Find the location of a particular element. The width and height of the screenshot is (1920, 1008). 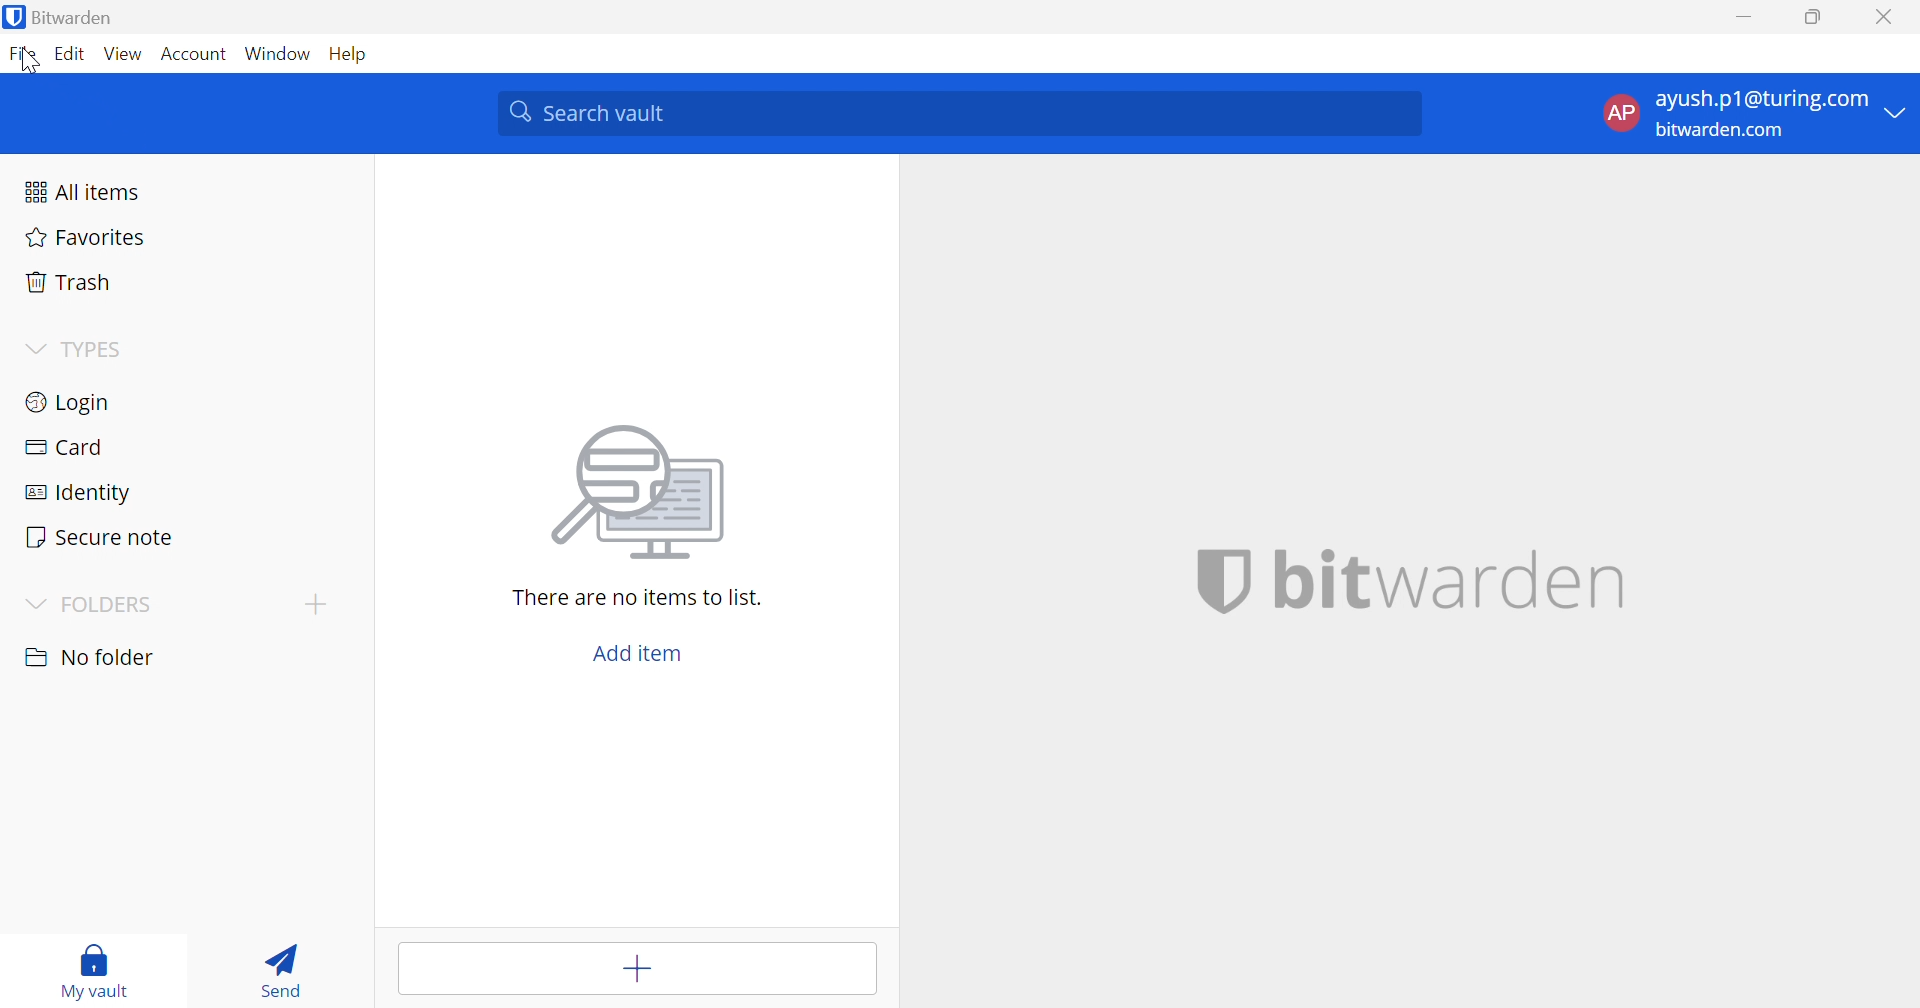

Close is located at coordinates (1886, 18).